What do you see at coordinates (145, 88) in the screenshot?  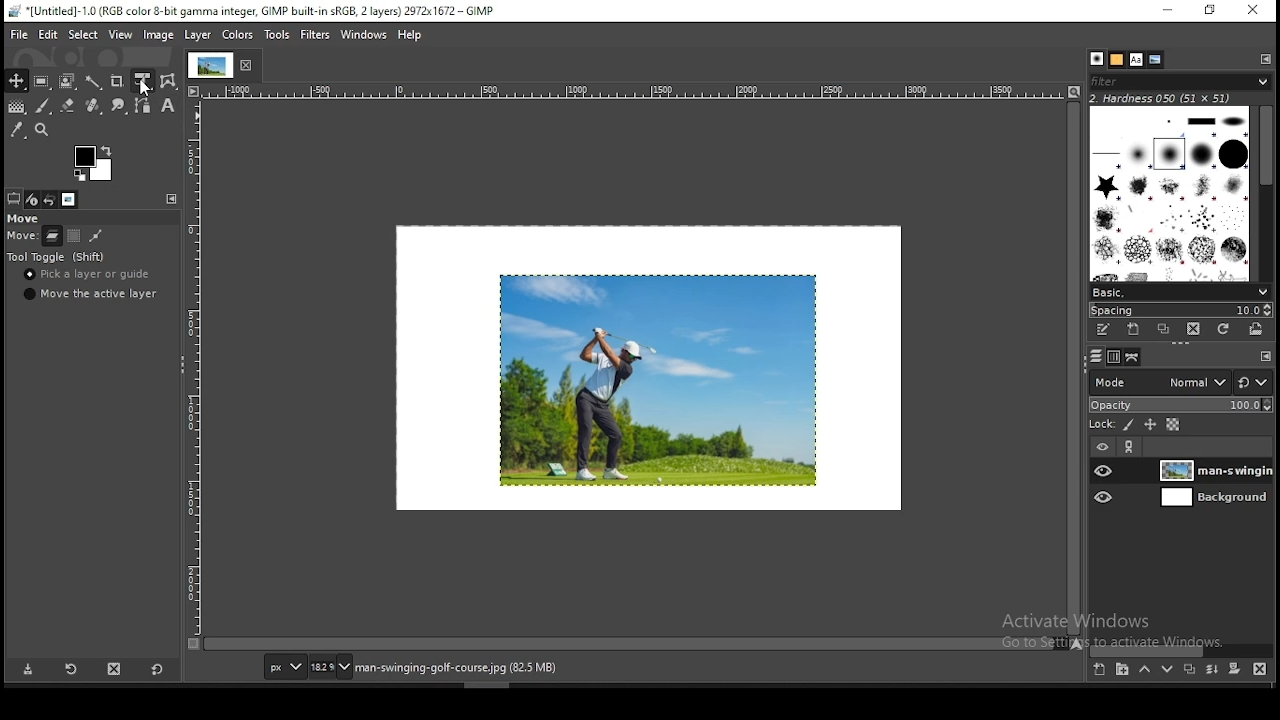 I see `mouse pointer` at bounding box center [145, 88].